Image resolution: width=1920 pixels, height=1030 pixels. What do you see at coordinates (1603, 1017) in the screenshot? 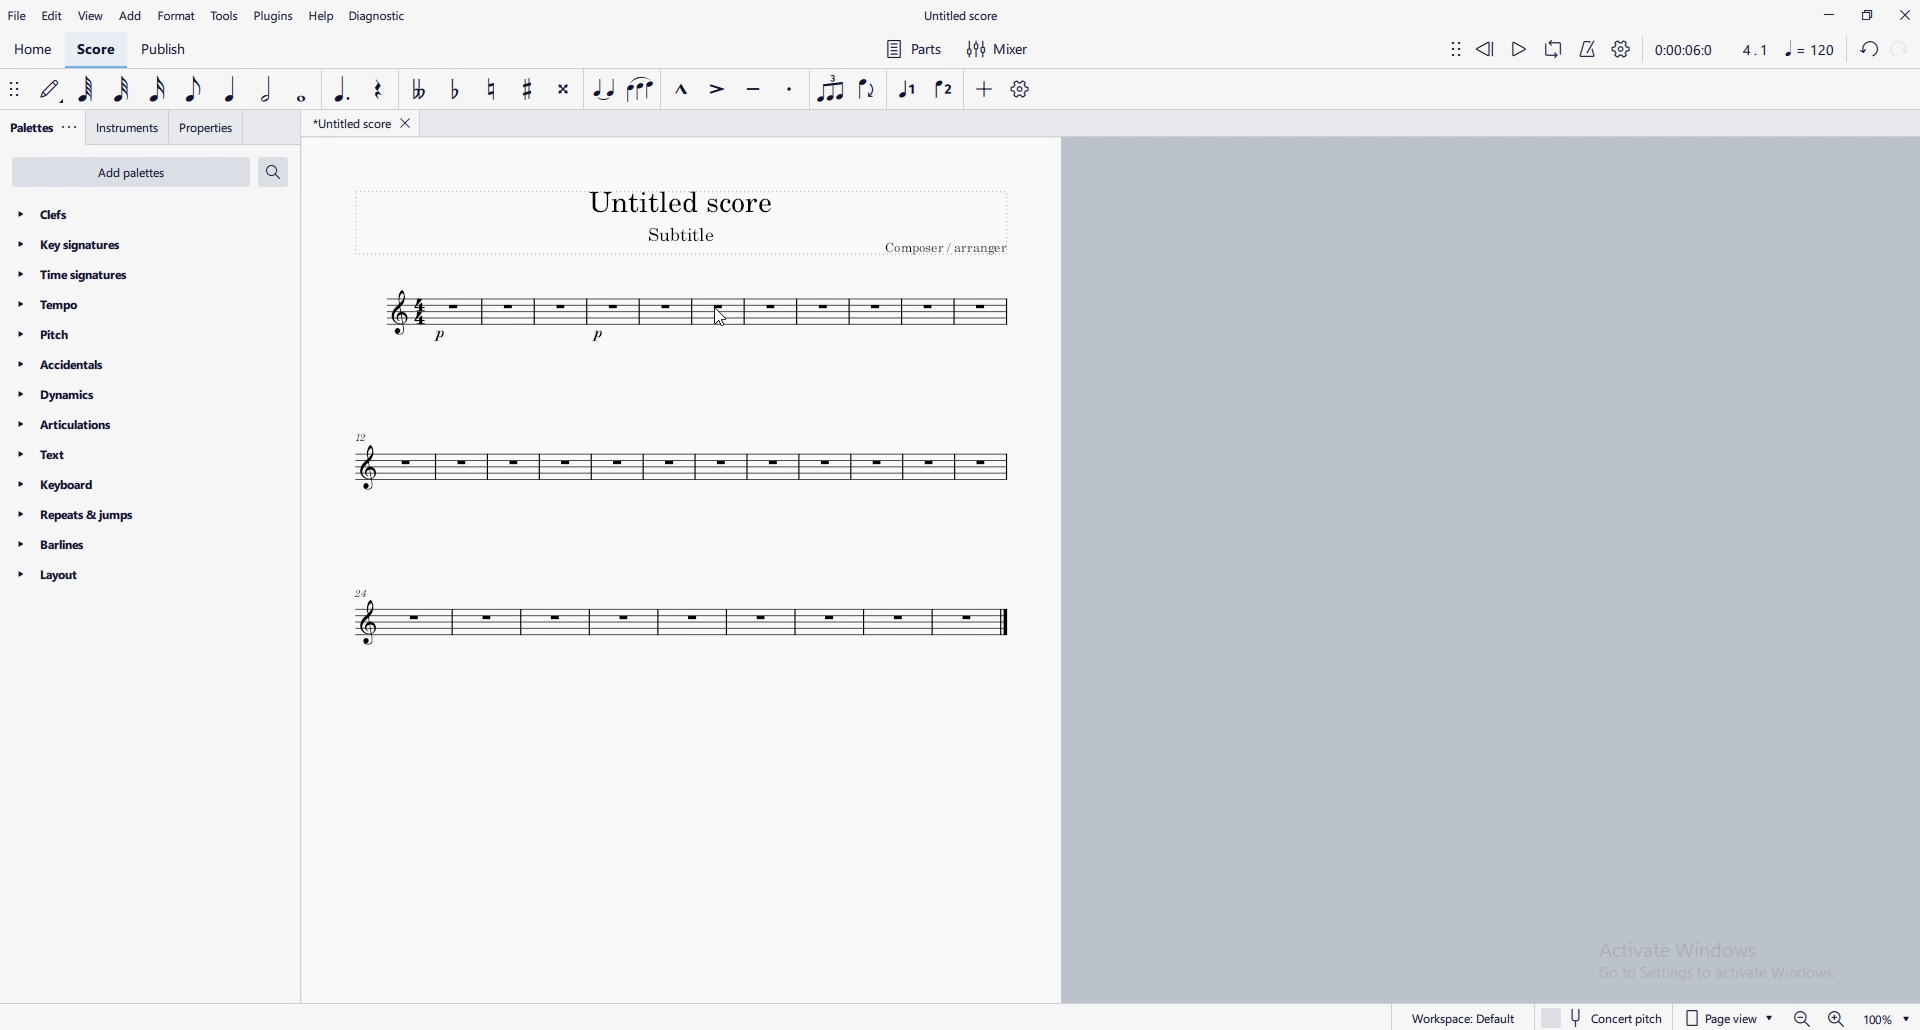
I see `concert pitch` at bounding box center [1603, 1017].